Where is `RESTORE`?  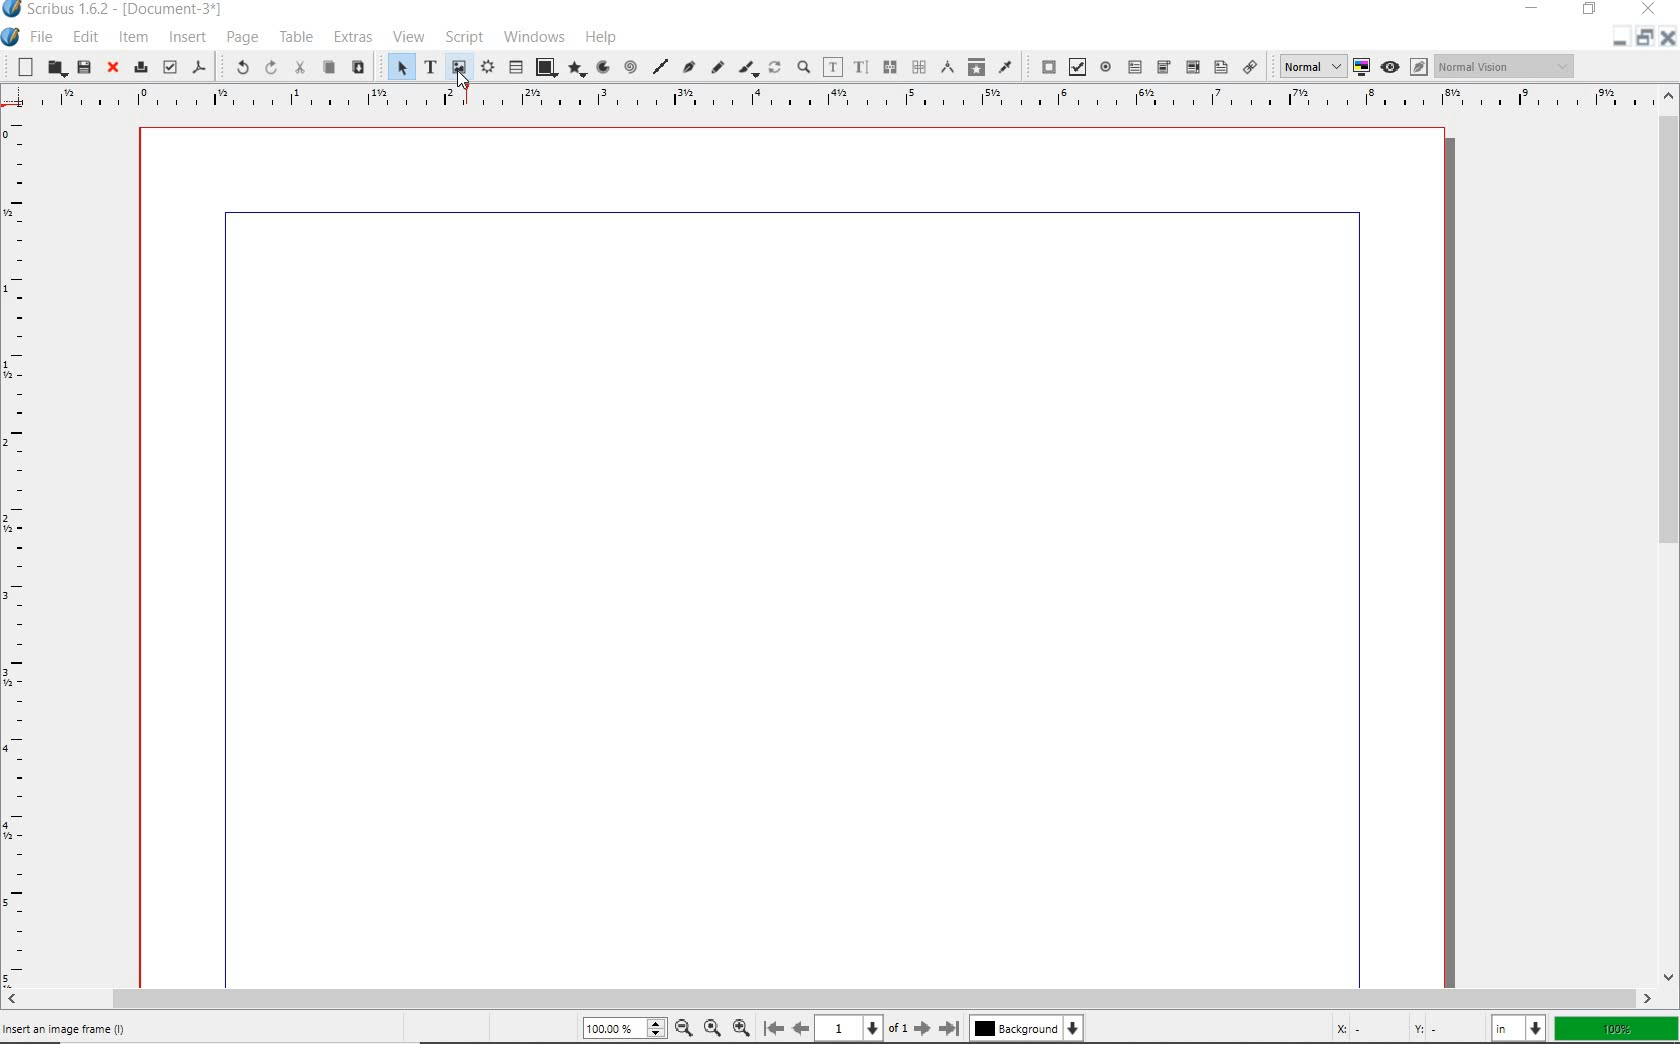 RESTORE is located at coordinates (1590, 10).